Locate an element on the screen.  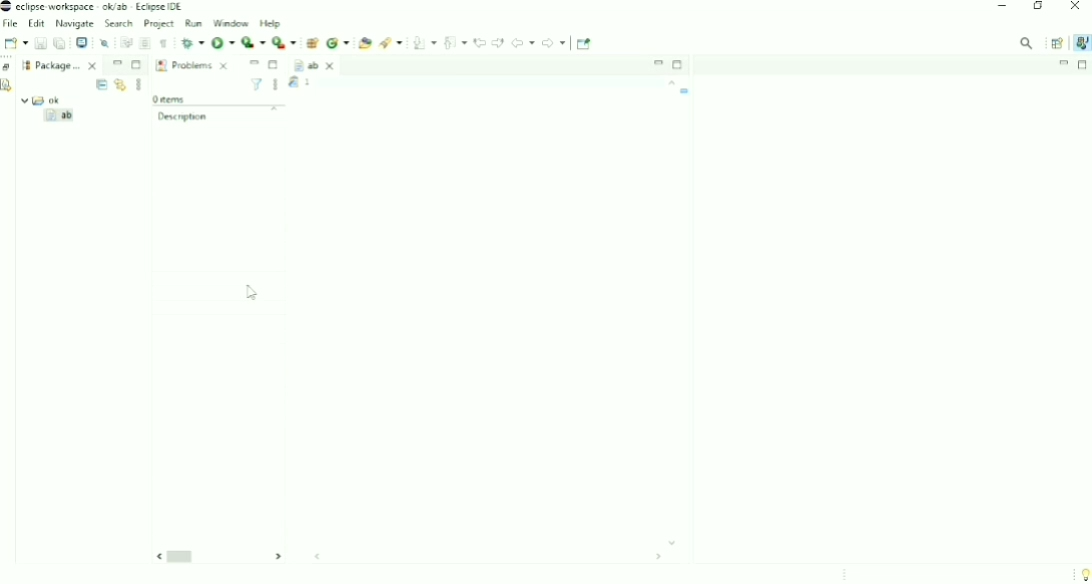
ab is located at coordinates (62, 116).